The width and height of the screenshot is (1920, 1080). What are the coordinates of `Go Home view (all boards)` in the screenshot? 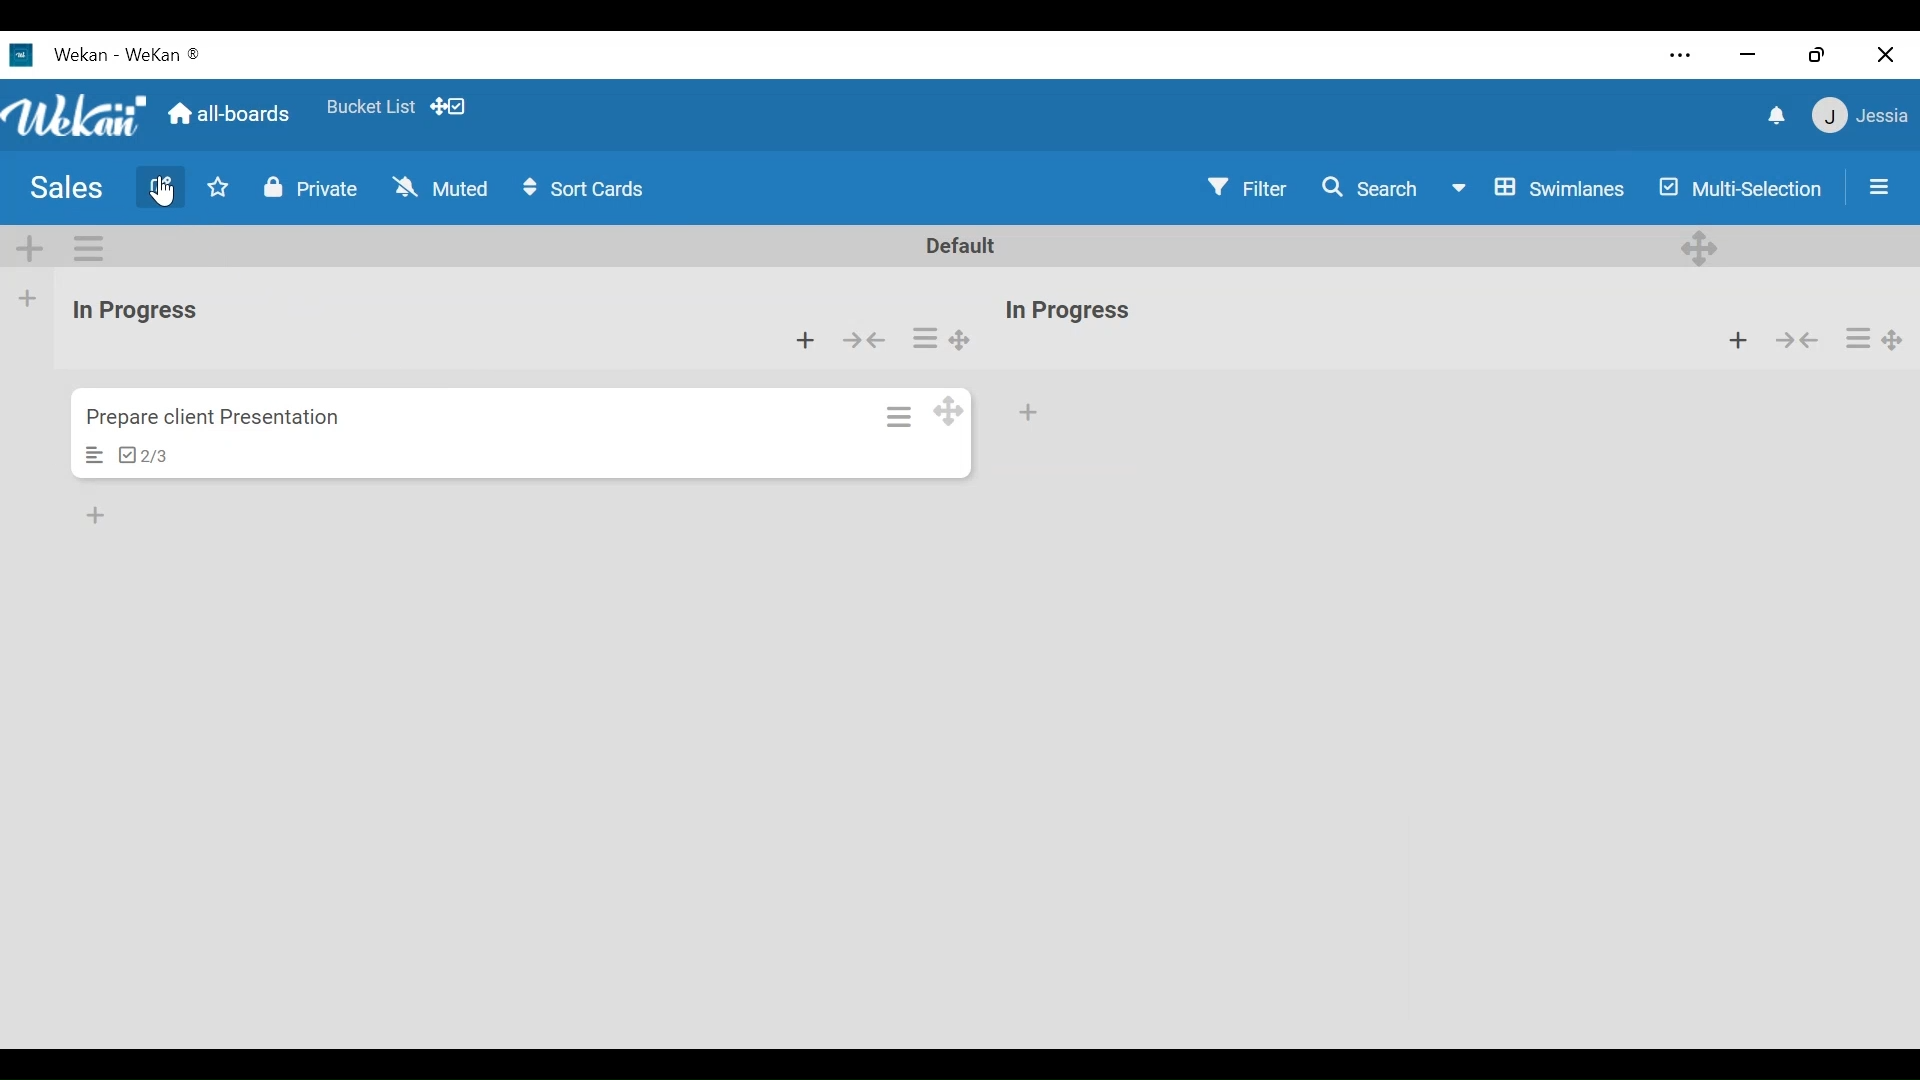 It's located at (232, 111).